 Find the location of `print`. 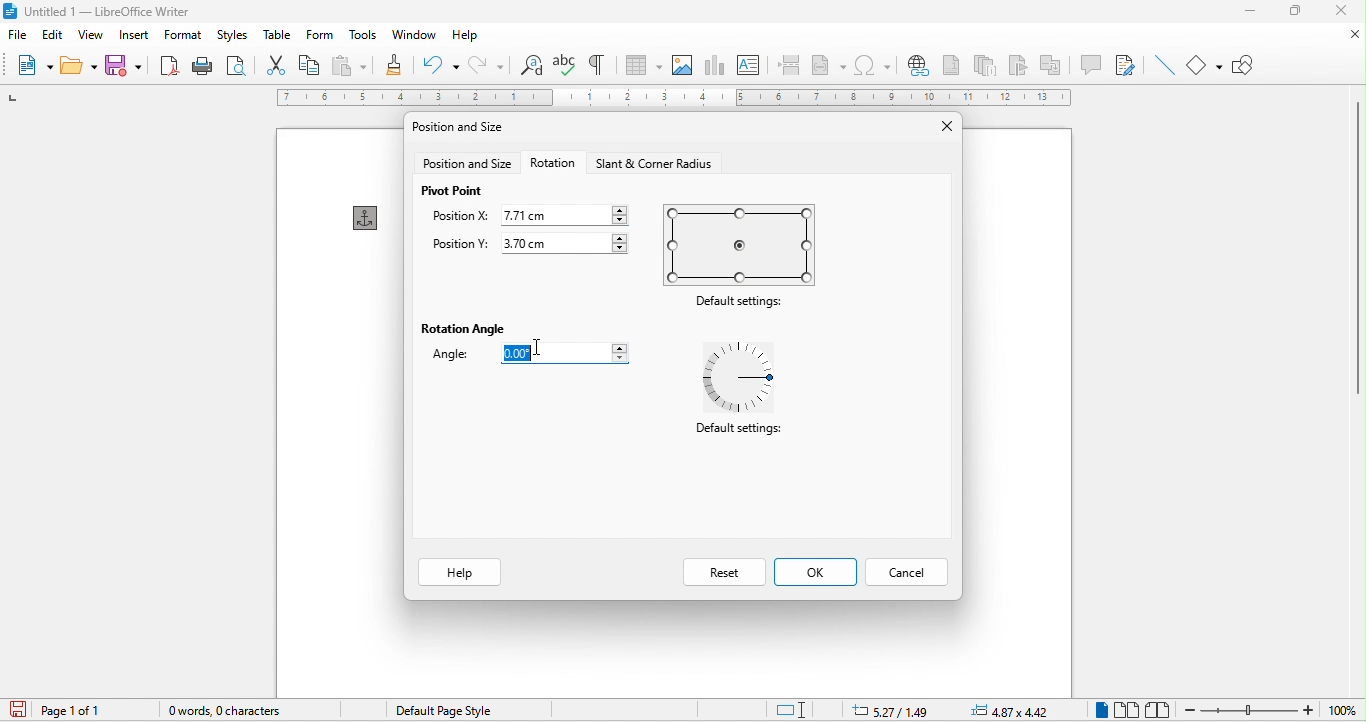

print is located at coordinates (200, 65).